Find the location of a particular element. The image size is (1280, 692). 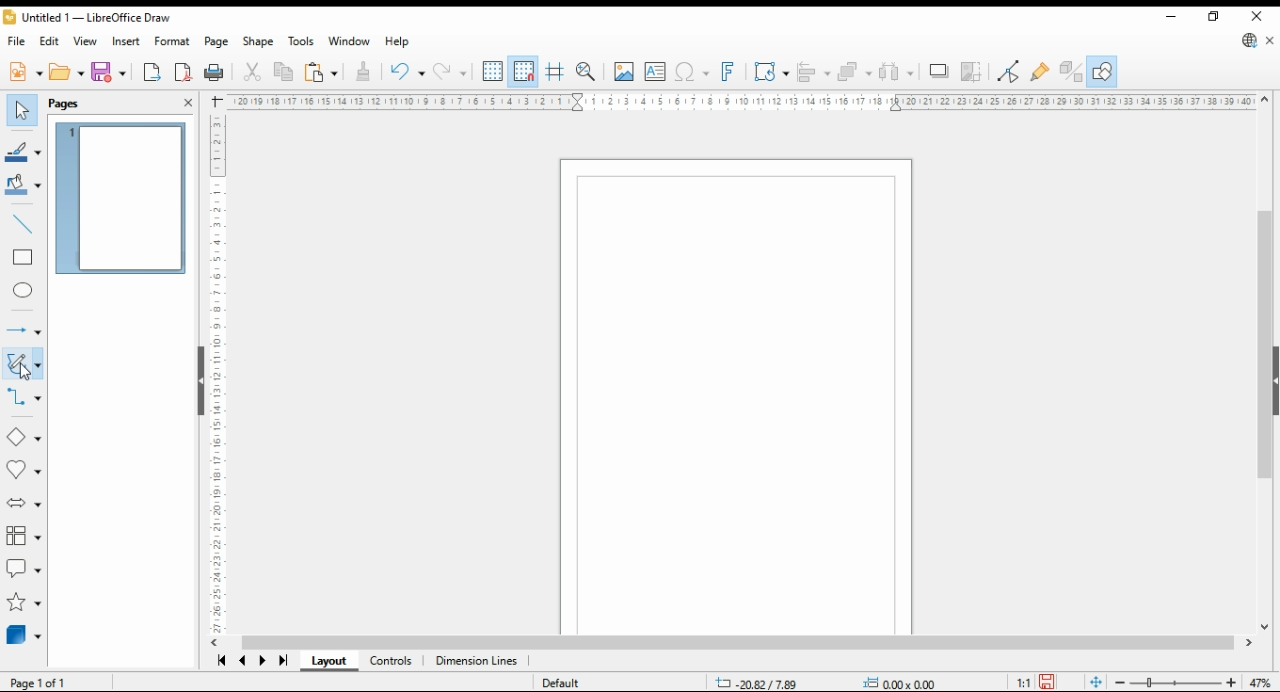

select at least three objects to distribute is located at coordinates (896, 72).